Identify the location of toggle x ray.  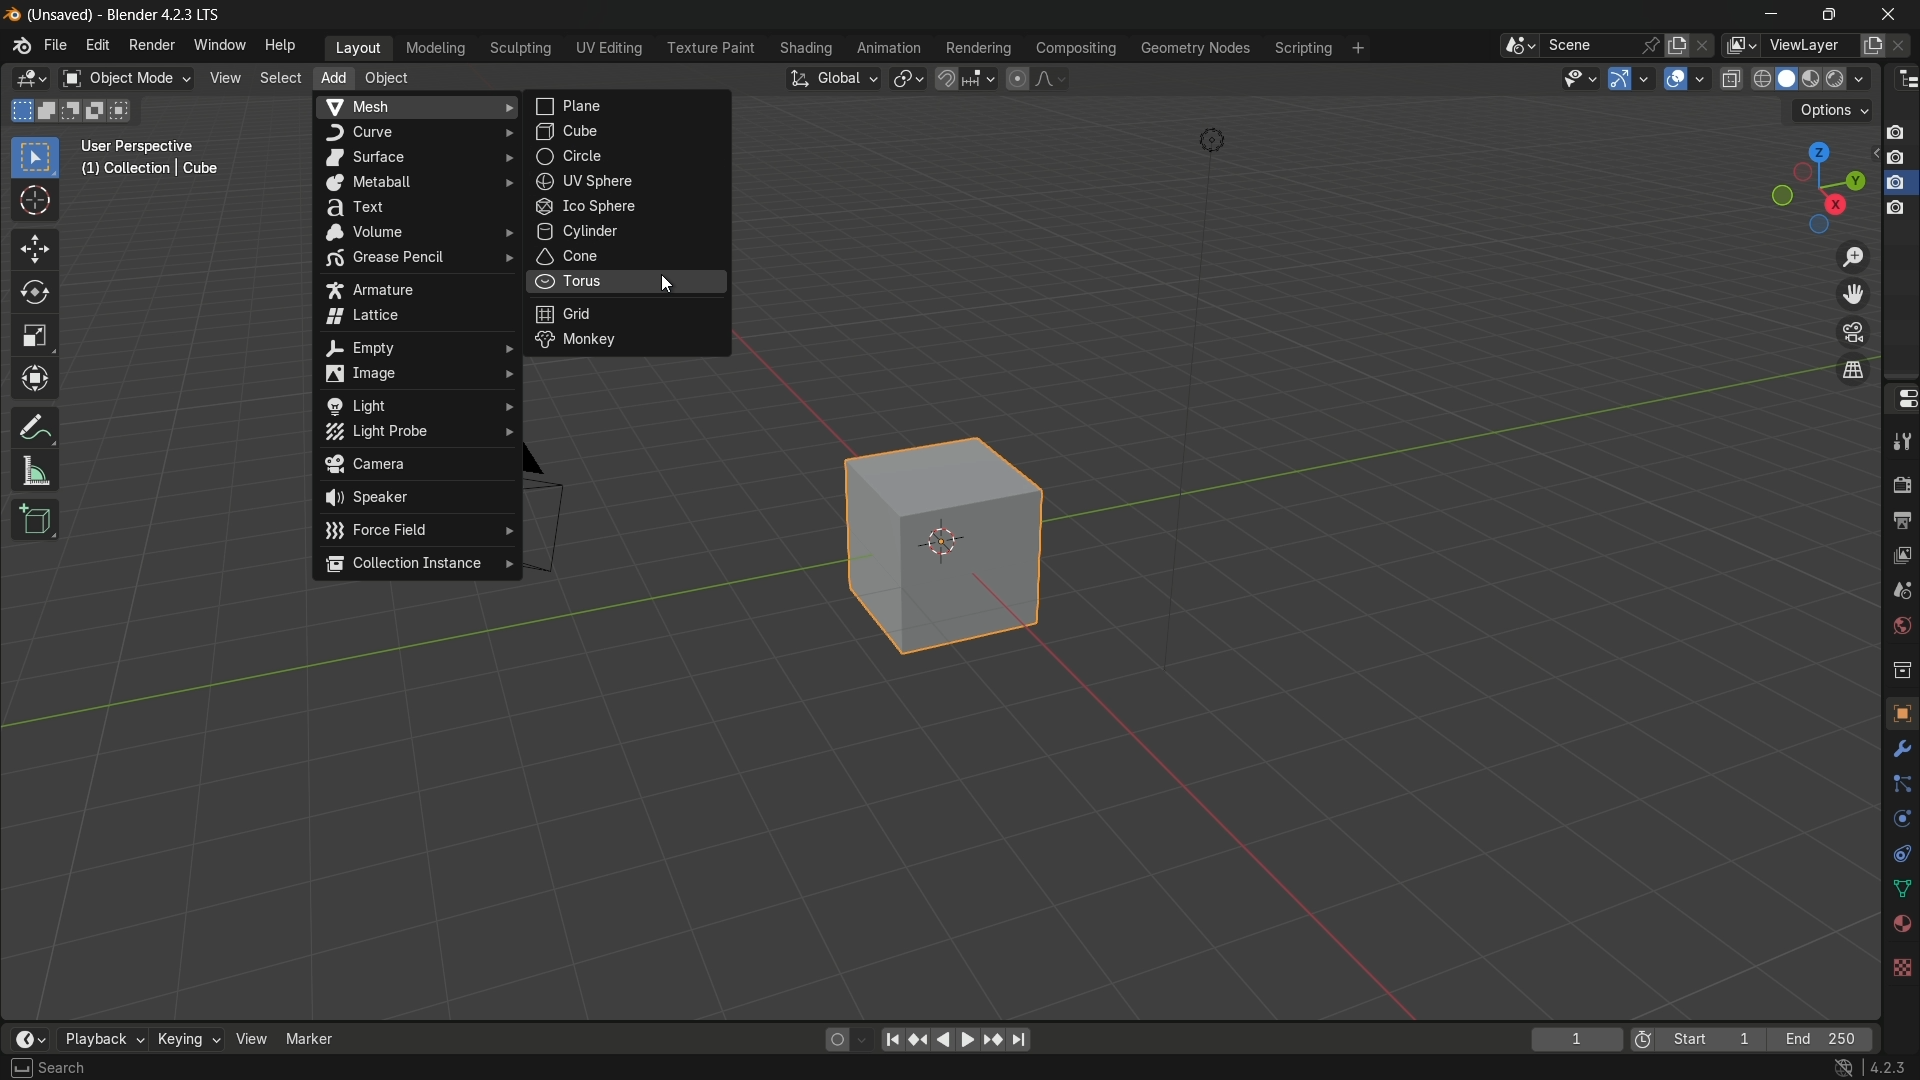
(1731, 78).